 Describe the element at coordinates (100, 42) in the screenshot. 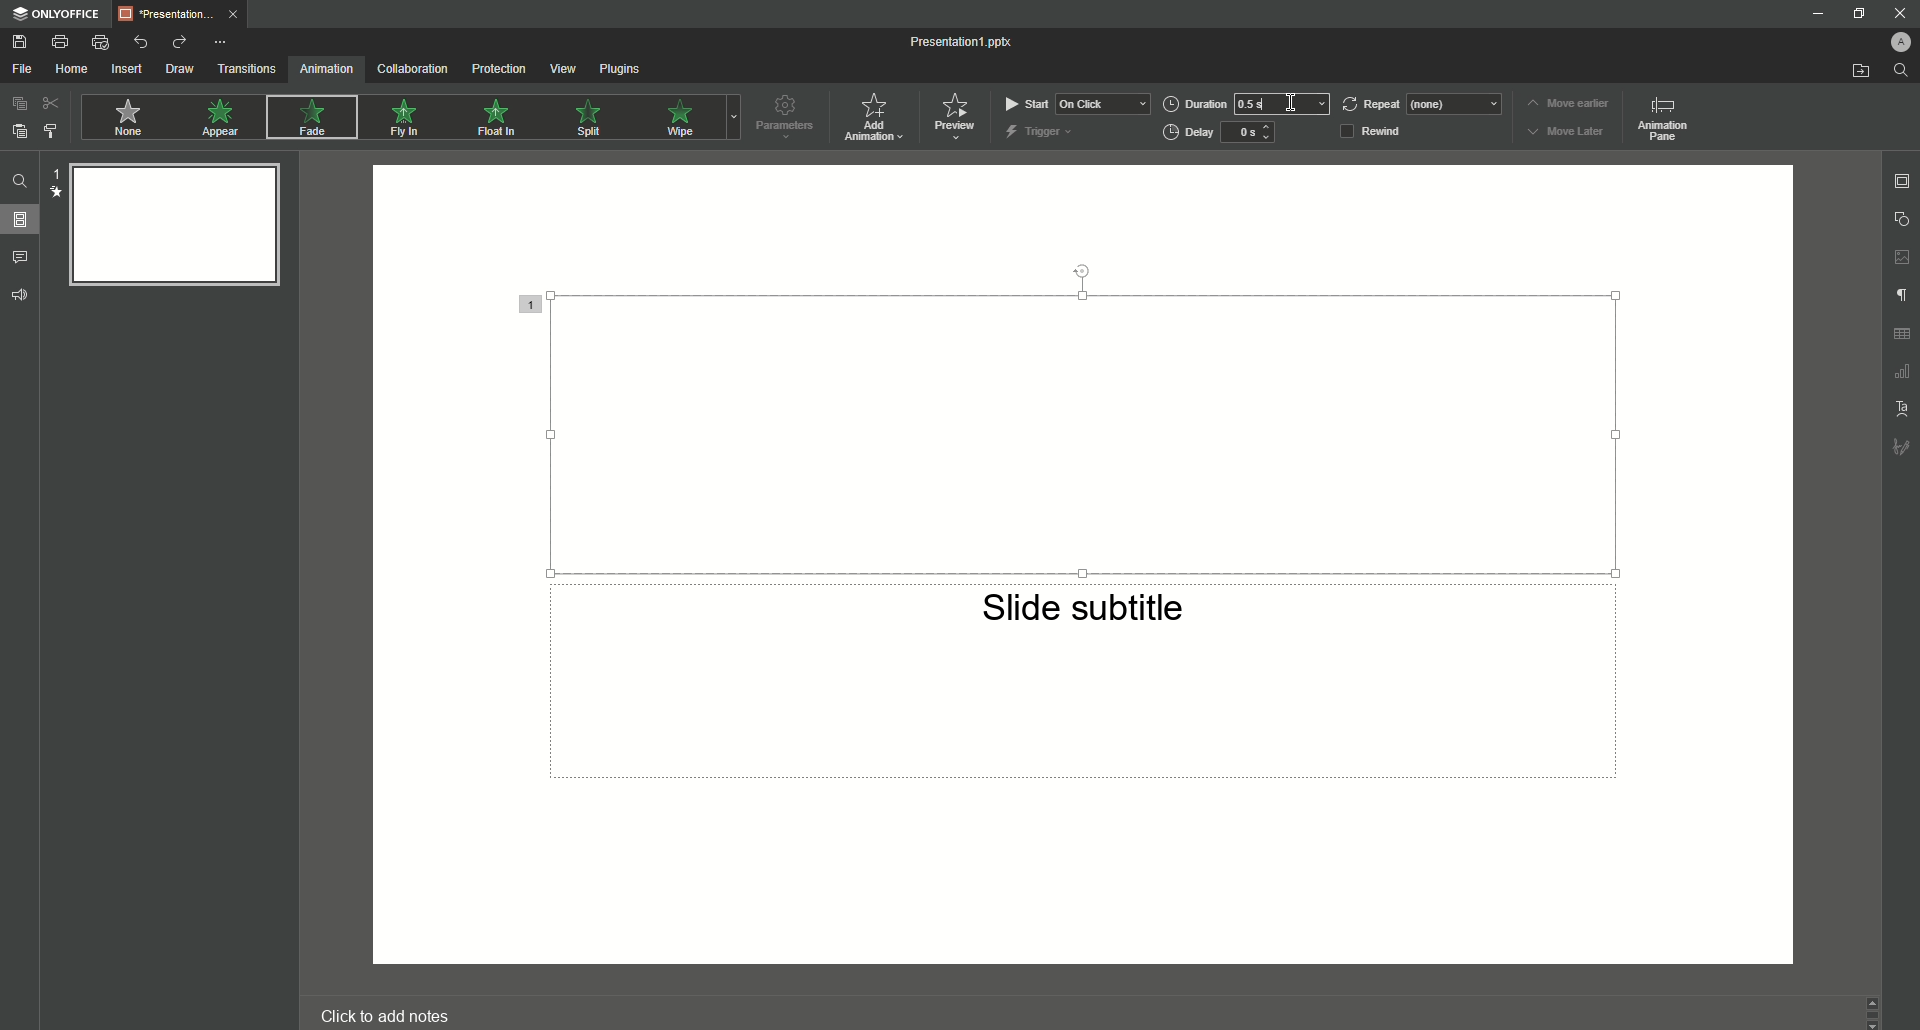

I see `Quick Print` at that location.